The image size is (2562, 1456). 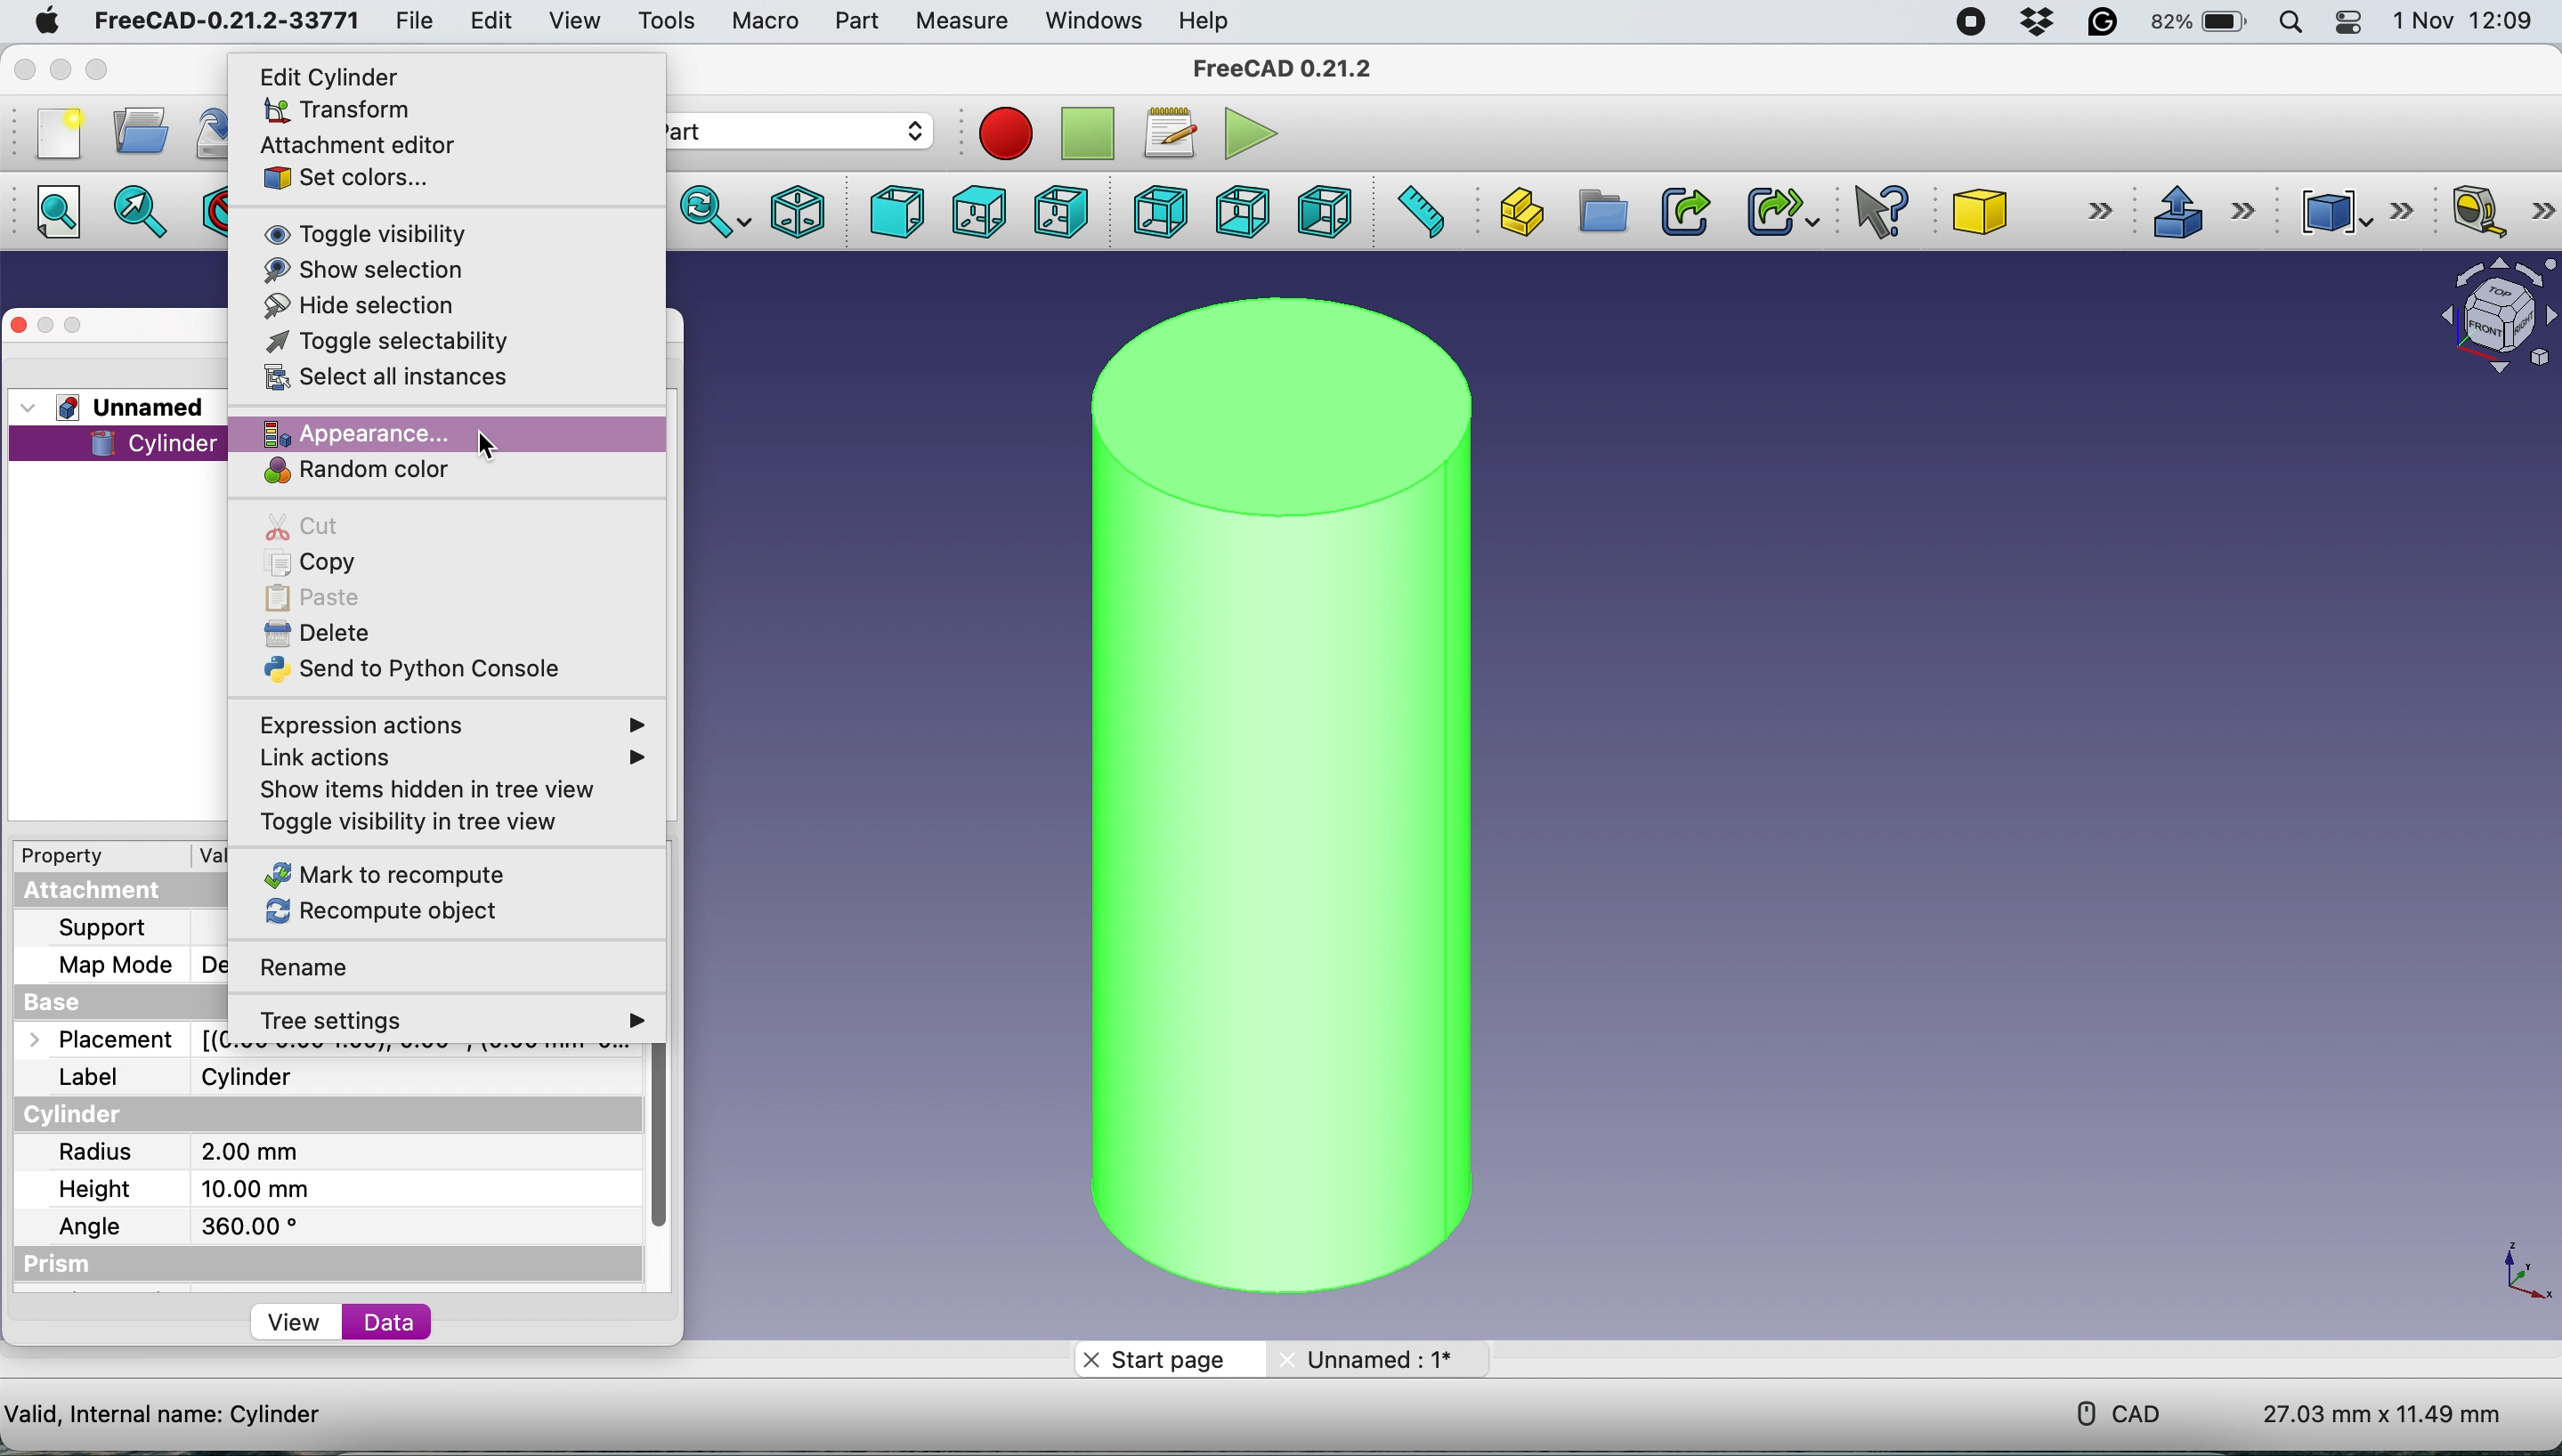 I want to click on unname, so click(x=1373, y=1361).